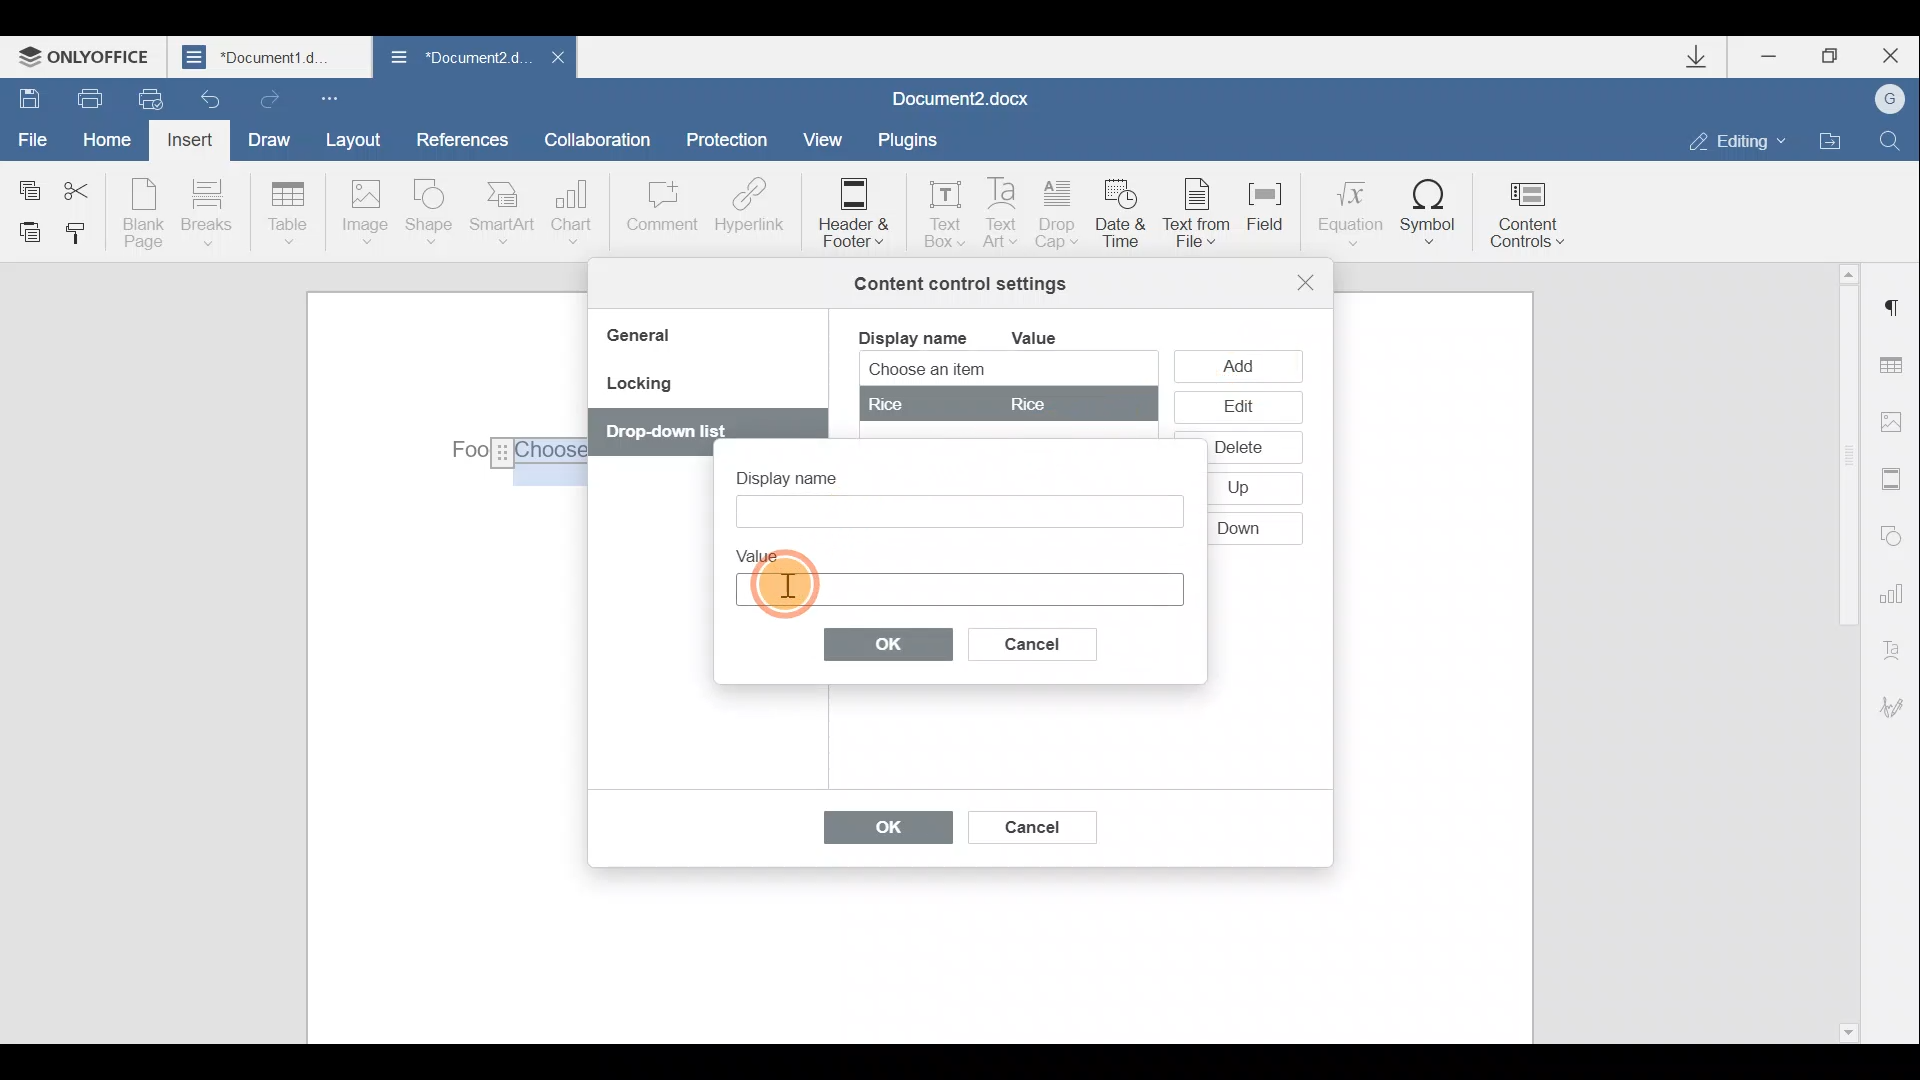 Image resolution: width=1920 pixels, height=1080 pixels. What do you see at coordinates (960, 284) in the screenshot?
I see `Content control settings` at bounding box center [960, 284].